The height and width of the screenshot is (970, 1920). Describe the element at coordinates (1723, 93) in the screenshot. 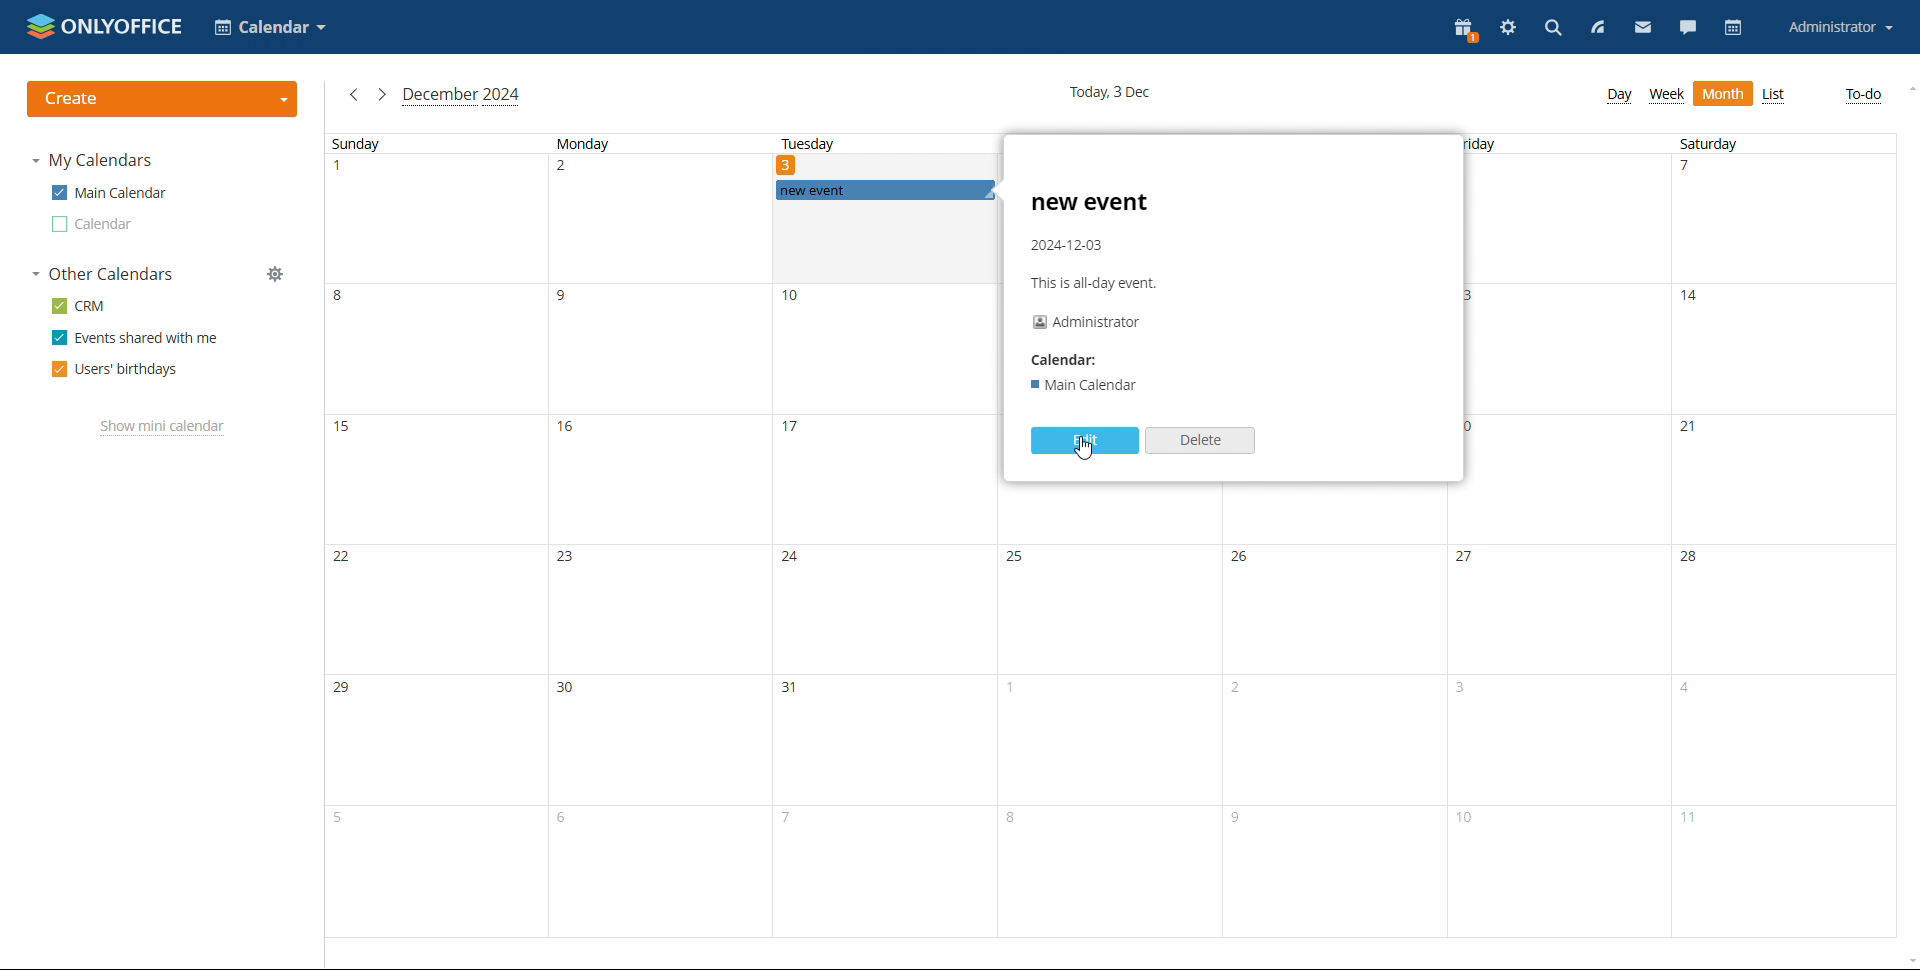

I see `month view` at that location.